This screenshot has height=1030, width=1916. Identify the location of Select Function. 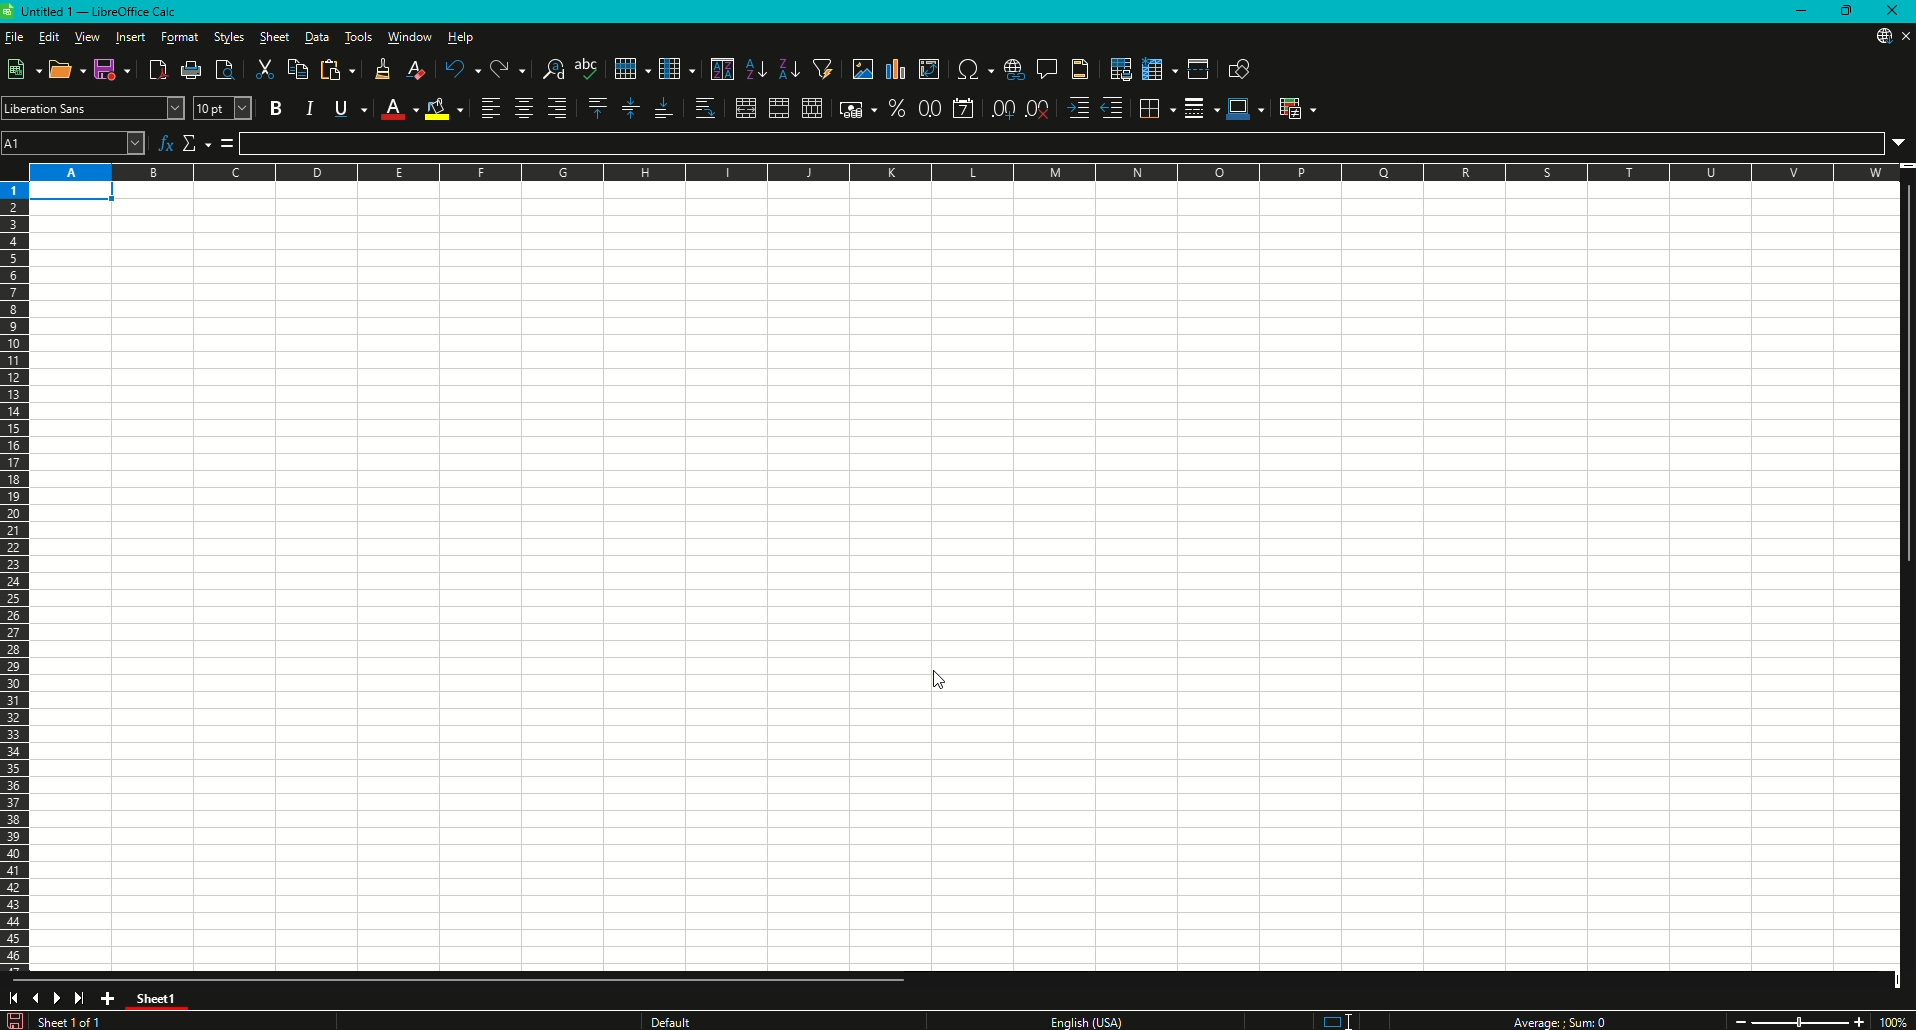
(197, 143).